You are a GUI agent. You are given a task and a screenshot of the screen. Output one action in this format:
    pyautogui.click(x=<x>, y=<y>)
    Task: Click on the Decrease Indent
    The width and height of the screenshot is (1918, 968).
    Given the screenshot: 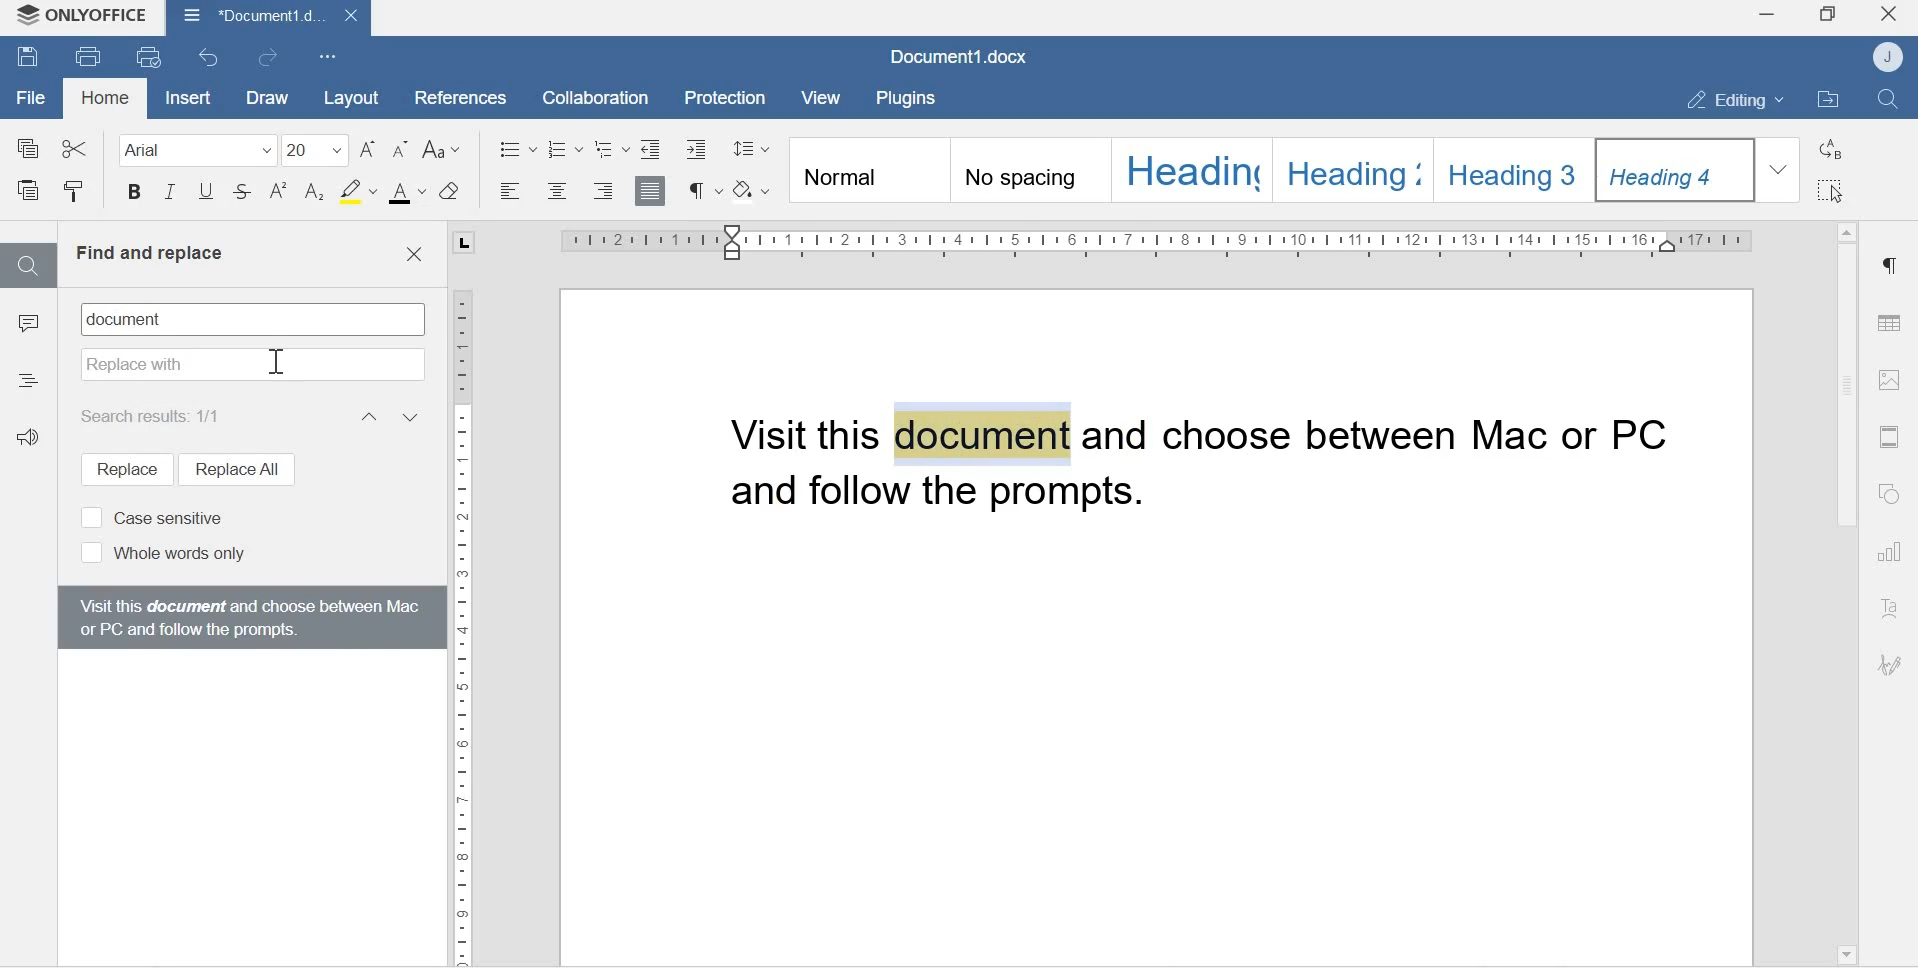 What is the action you would take?
    pyautogui.click(x=701, y=148)
    